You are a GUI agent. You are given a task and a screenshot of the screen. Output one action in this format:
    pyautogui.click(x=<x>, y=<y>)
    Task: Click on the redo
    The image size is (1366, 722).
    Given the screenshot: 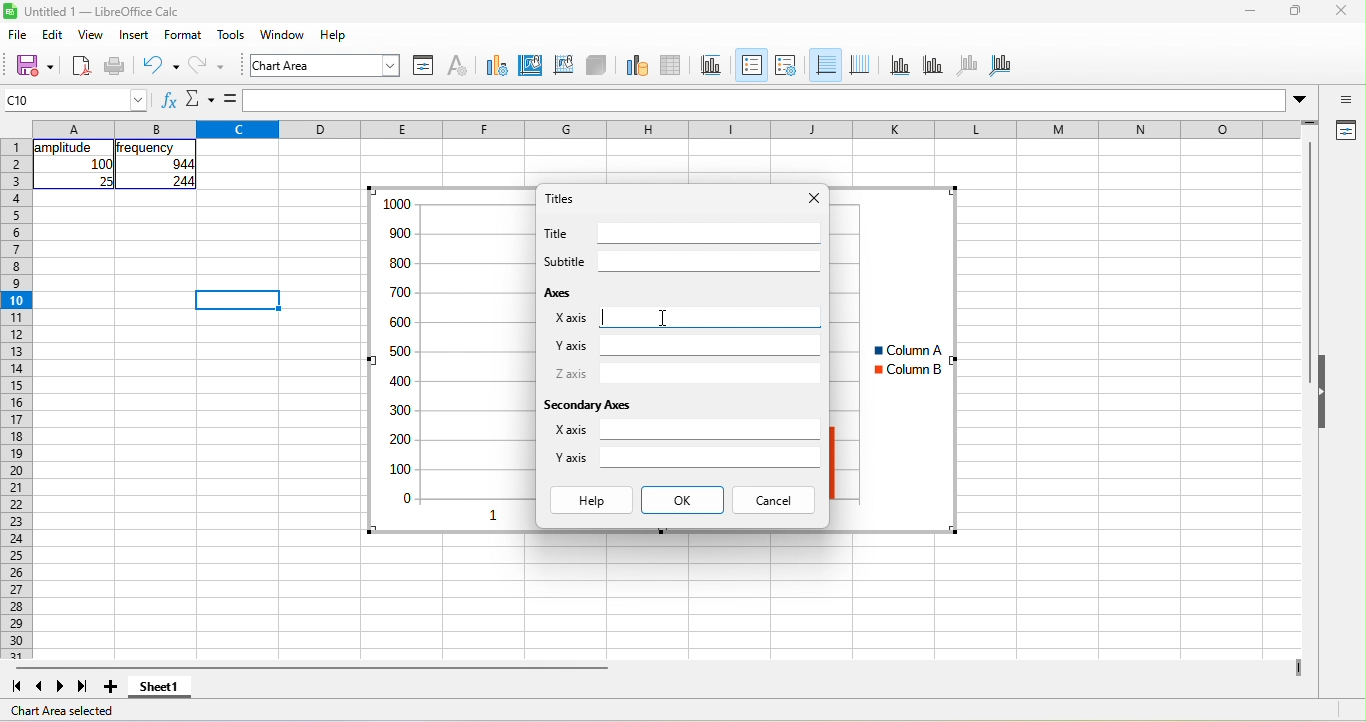 What is the action you would take?
    pyautogui.click(x=207, y=67)
    